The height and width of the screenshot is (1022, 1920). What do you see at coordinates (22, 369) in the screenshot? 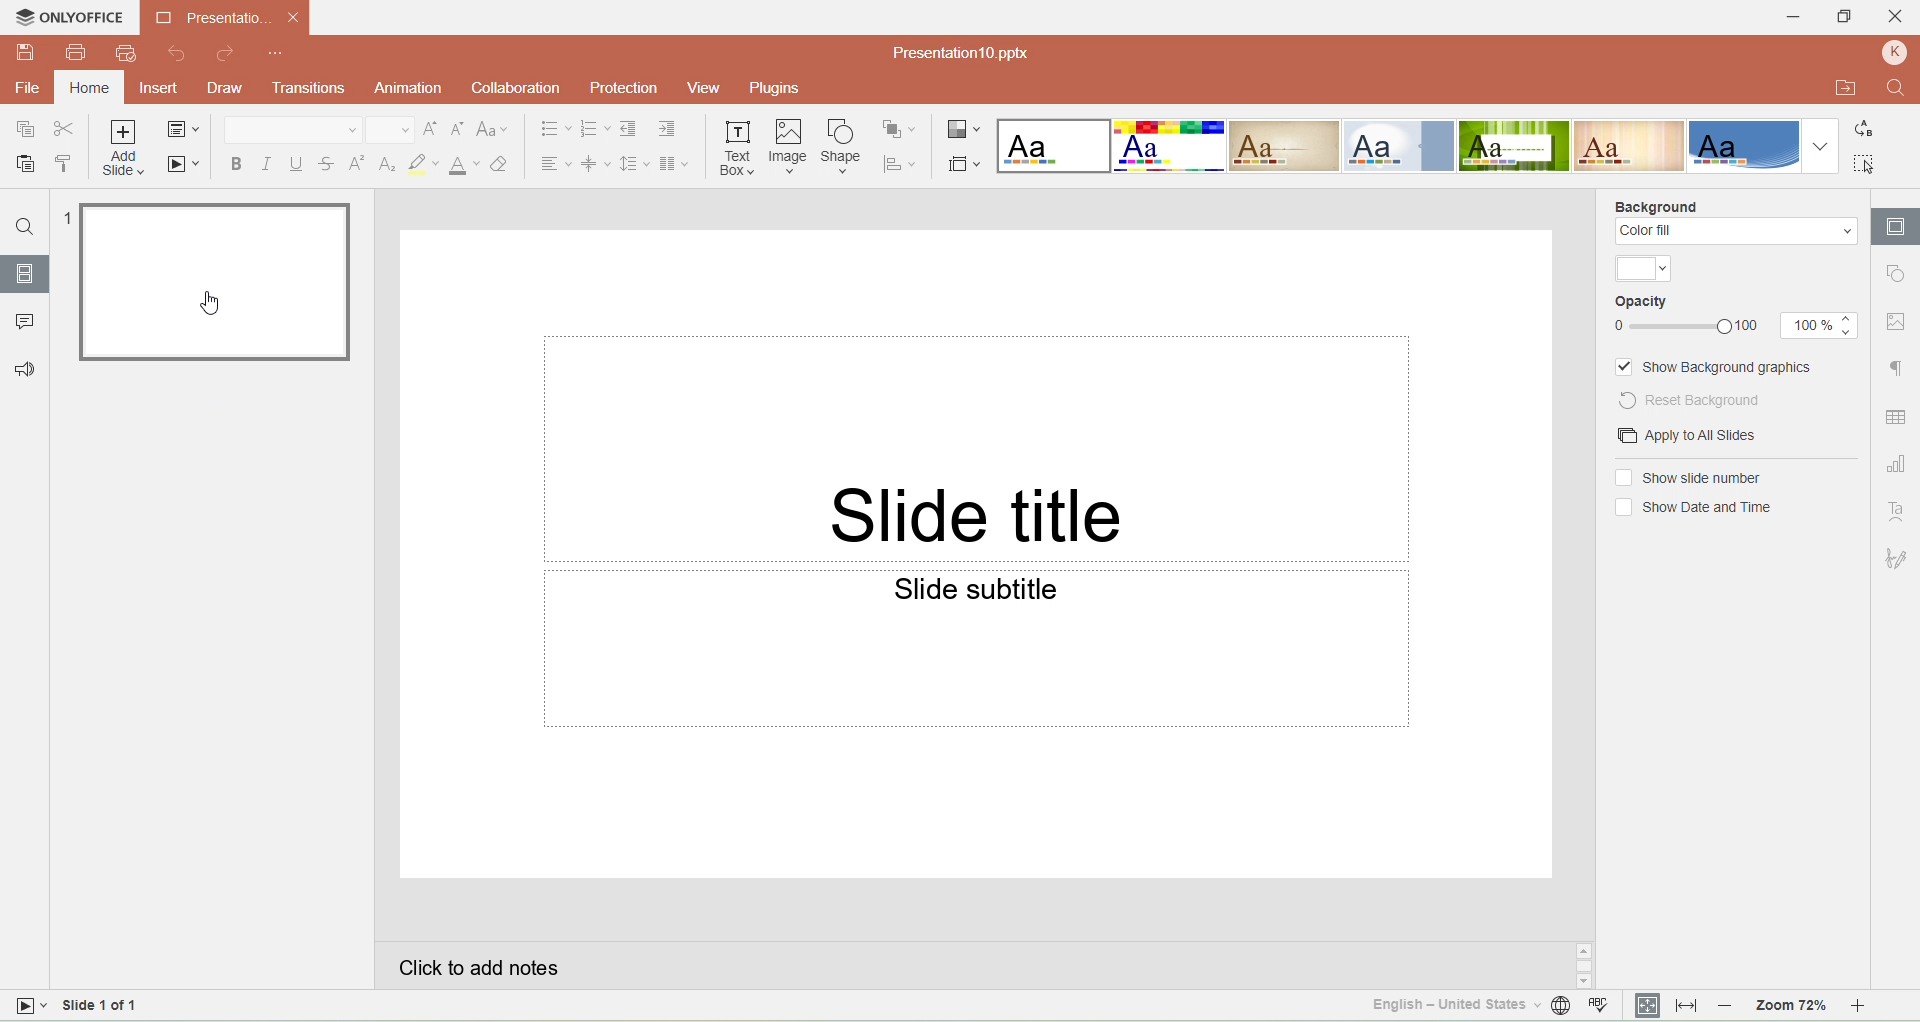
I see `Feedback & Support` at bounding box center [22, 369].